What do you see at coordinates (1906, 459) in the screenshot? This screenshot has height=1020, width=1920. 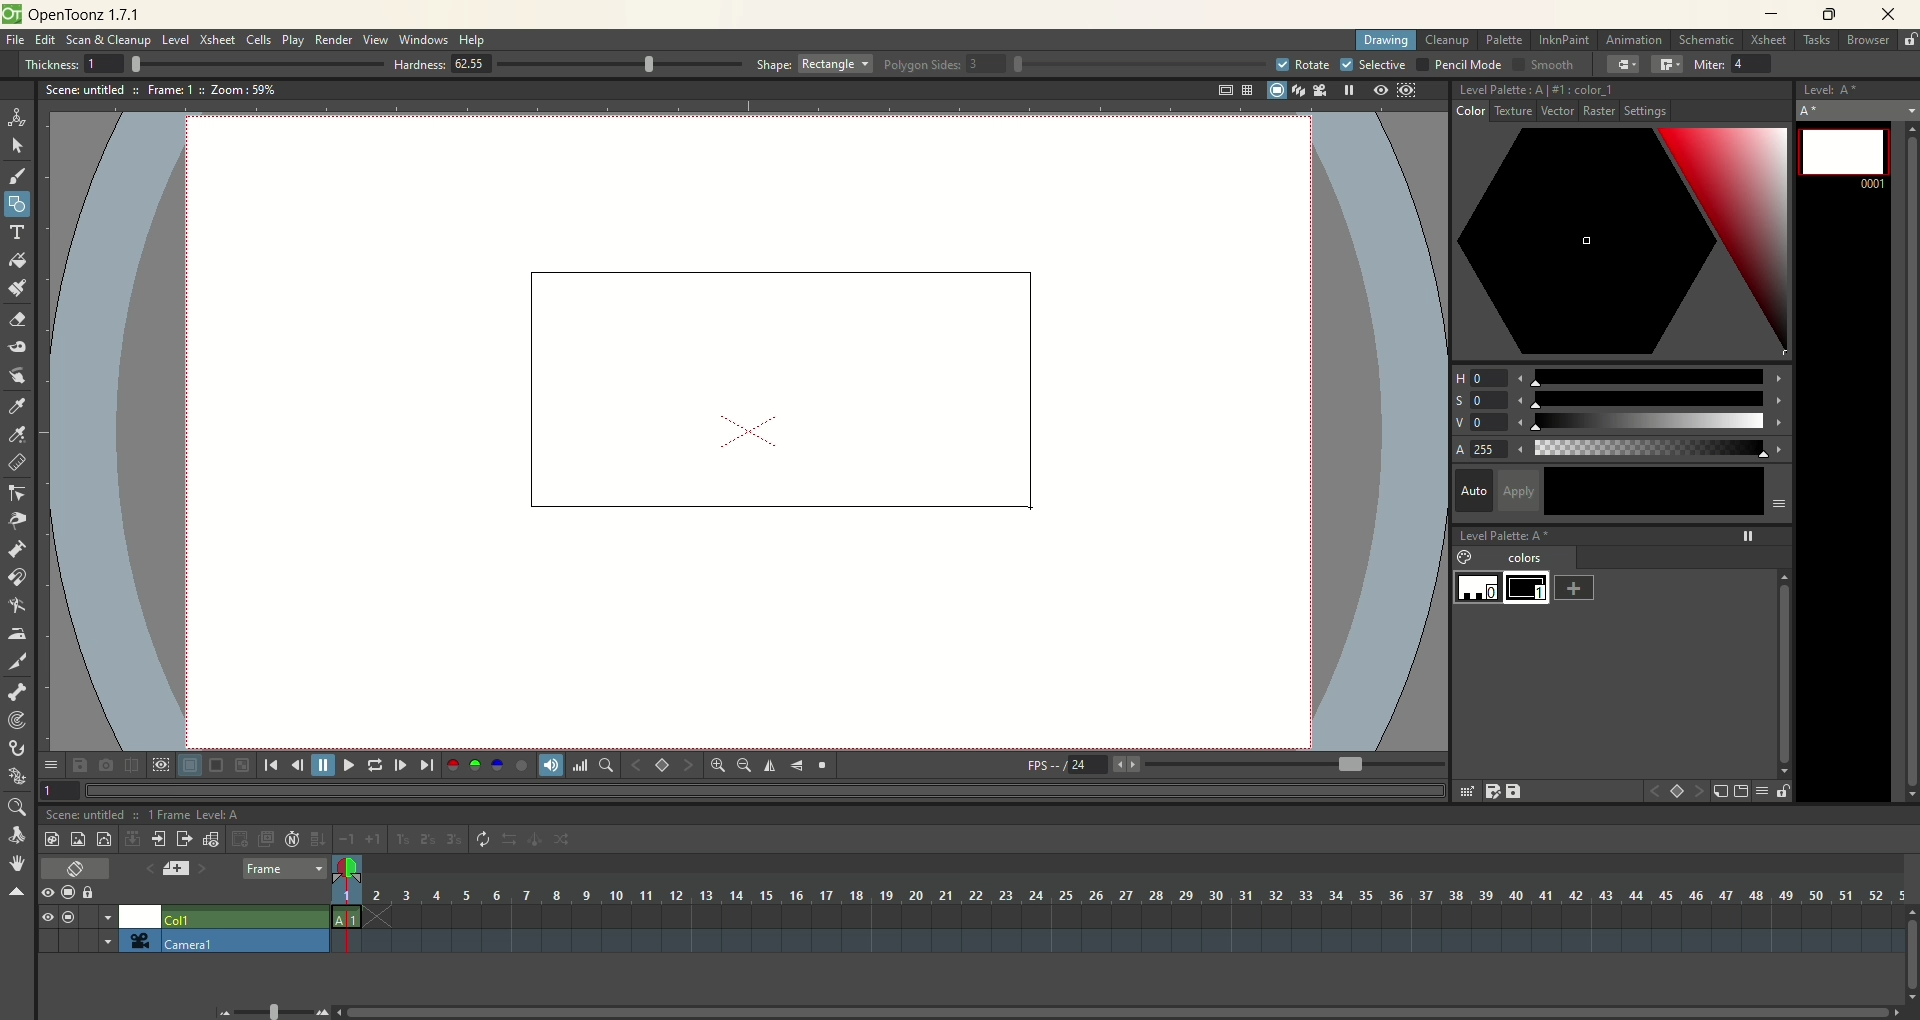 I see `vertical scroll bar` at bounding box center [1906, 459].